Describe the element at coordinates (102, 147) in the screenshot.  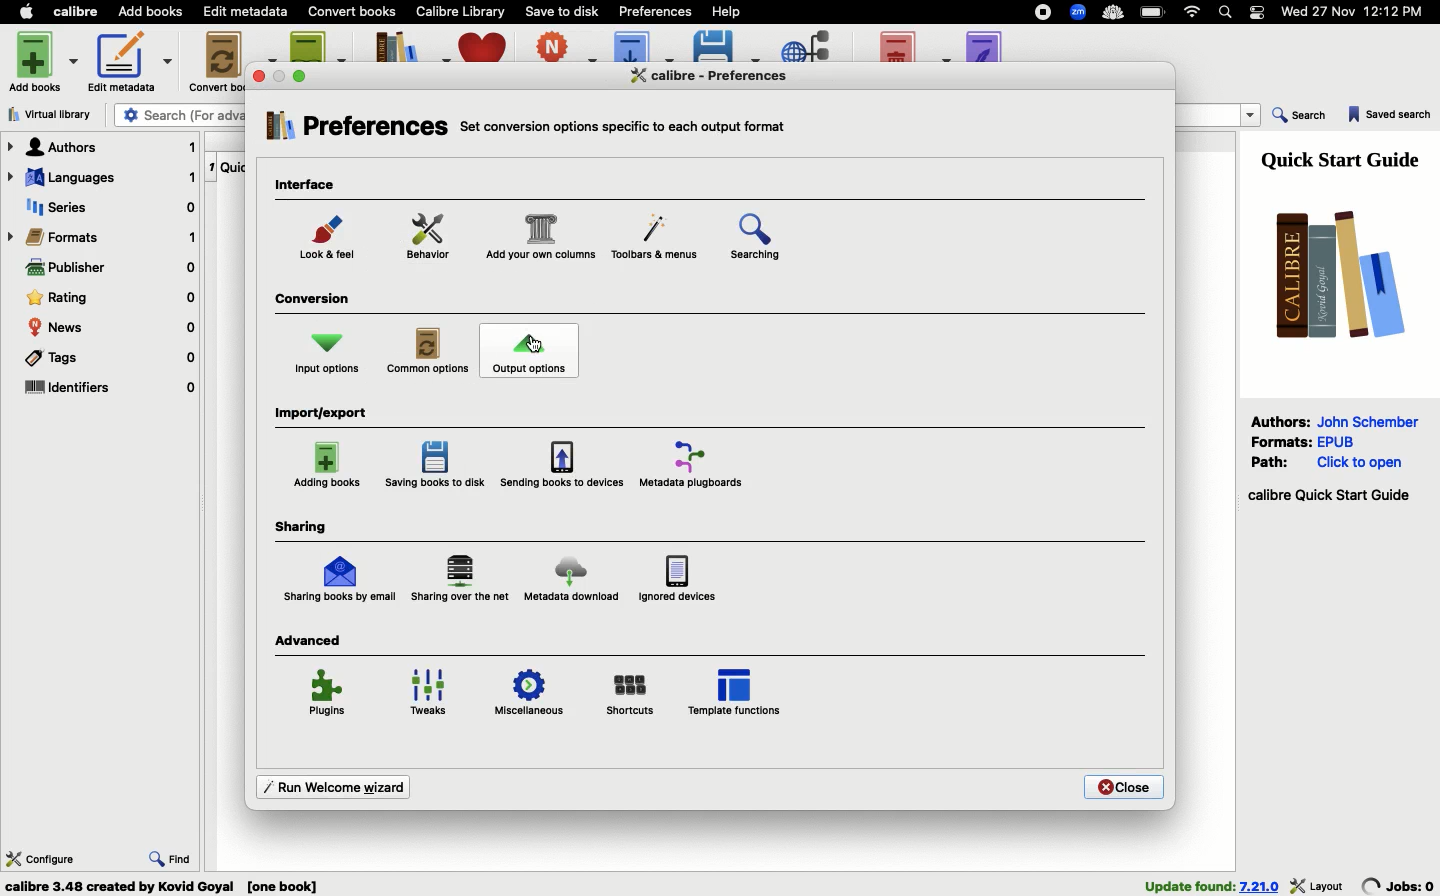
I see `Authors` at that location.